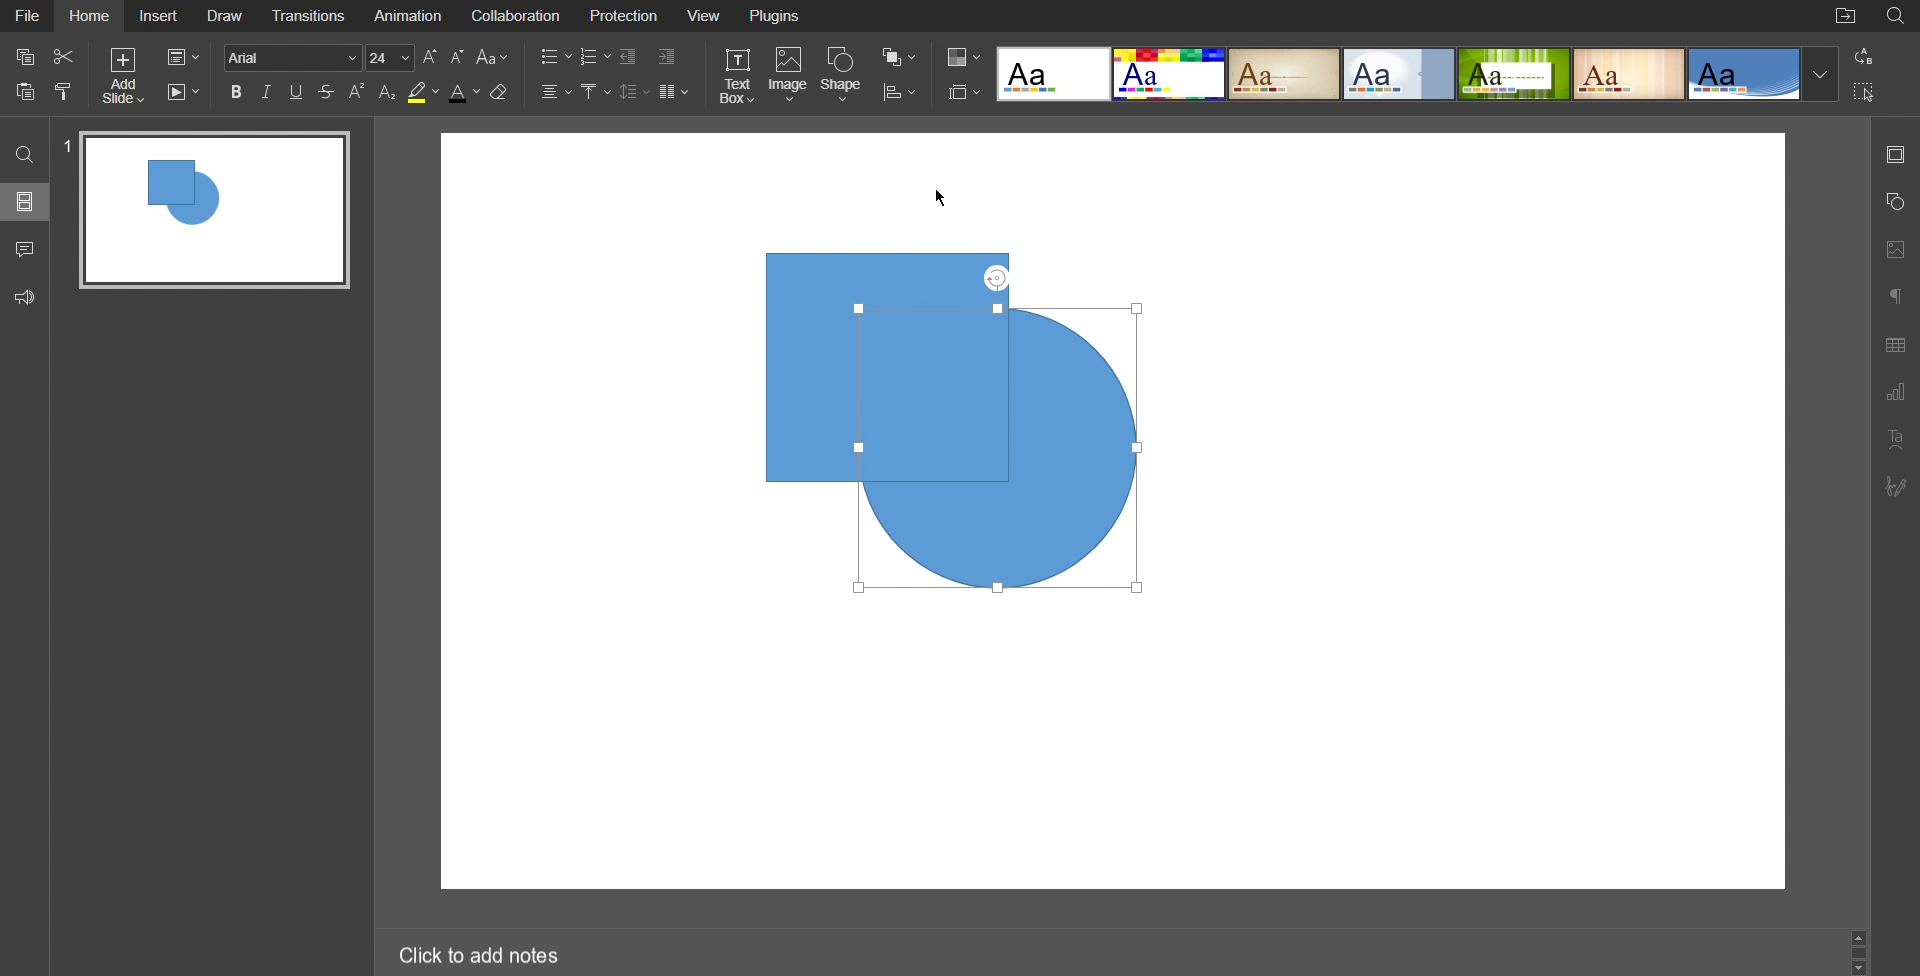 The height and width of the screenshot is (976, 1920). Describe the element at coordinates (1513, 73) in the screenshot. I see `Green Leaf` at that location.